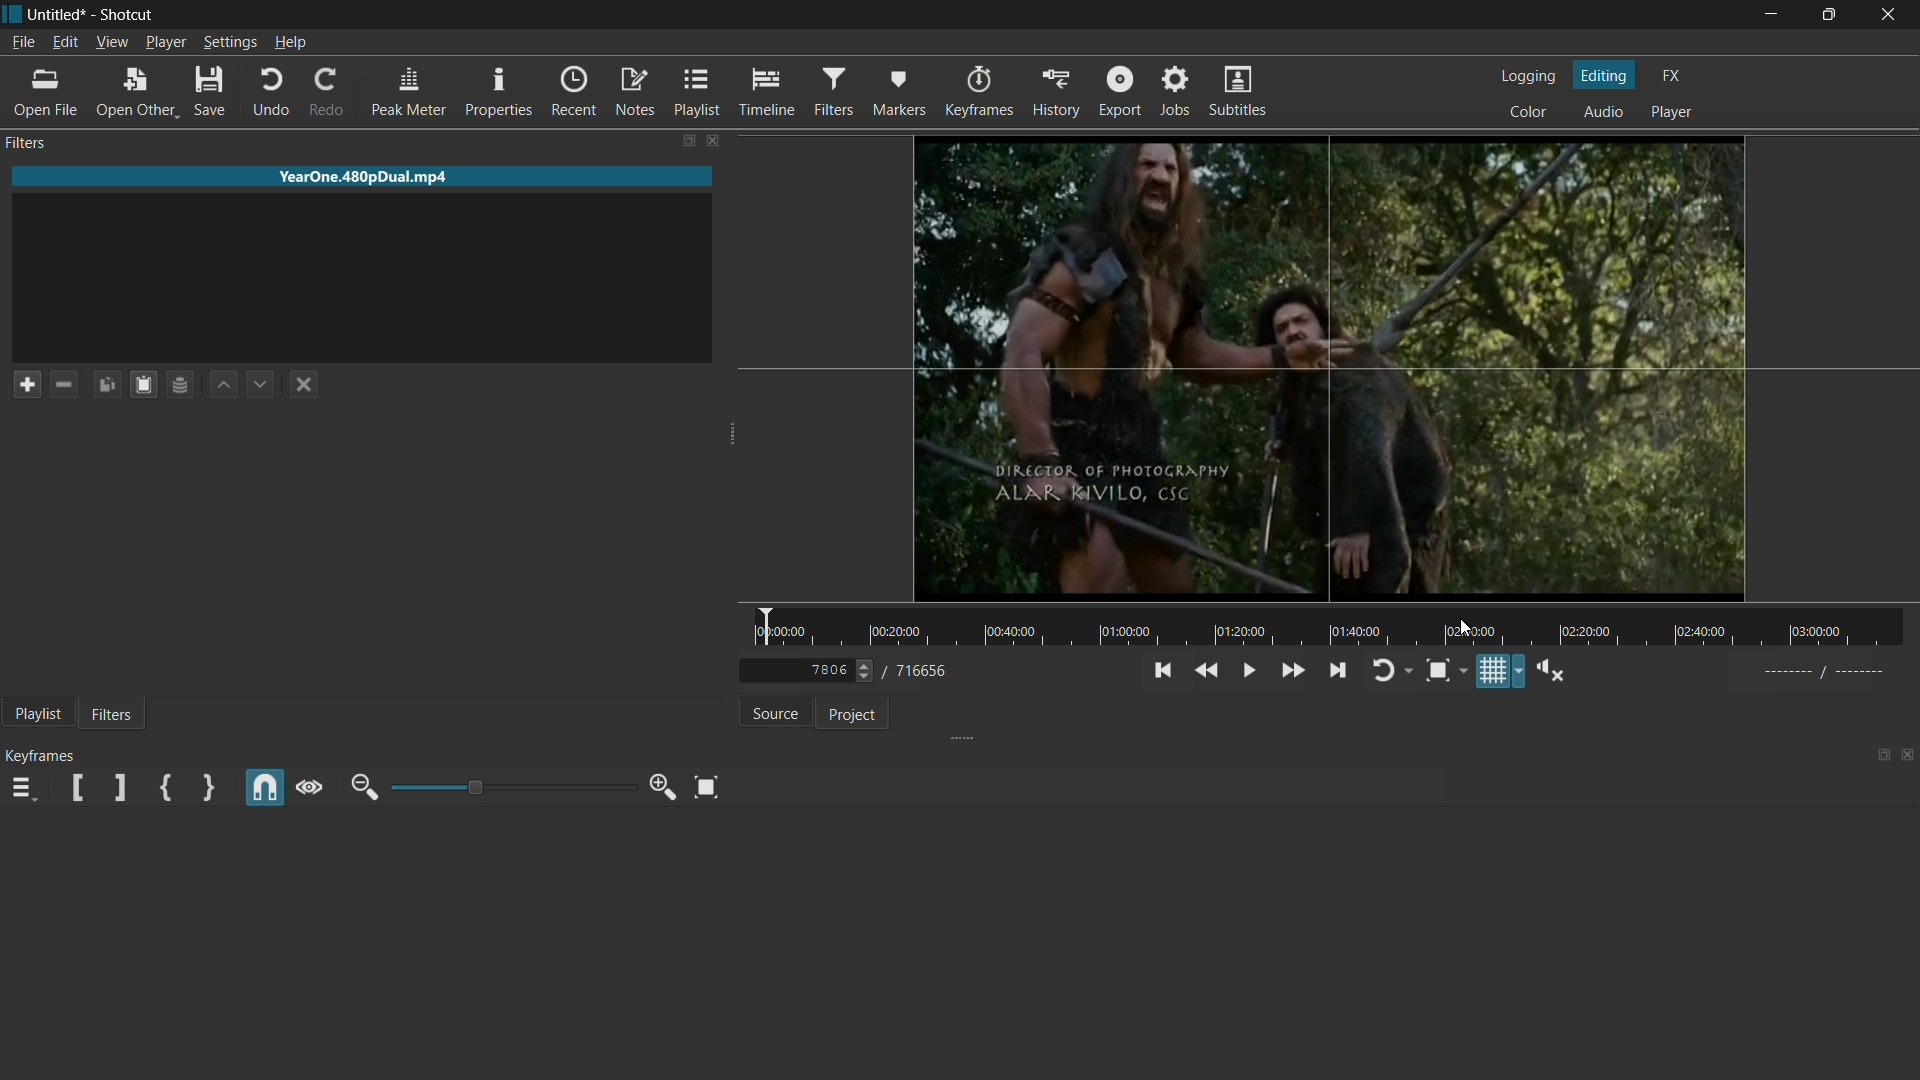 The image size is (1920, 1080). What do you see at coordinates (690, 142) in the screenshot?
I see `change layout` at bounding box center [690, 142].